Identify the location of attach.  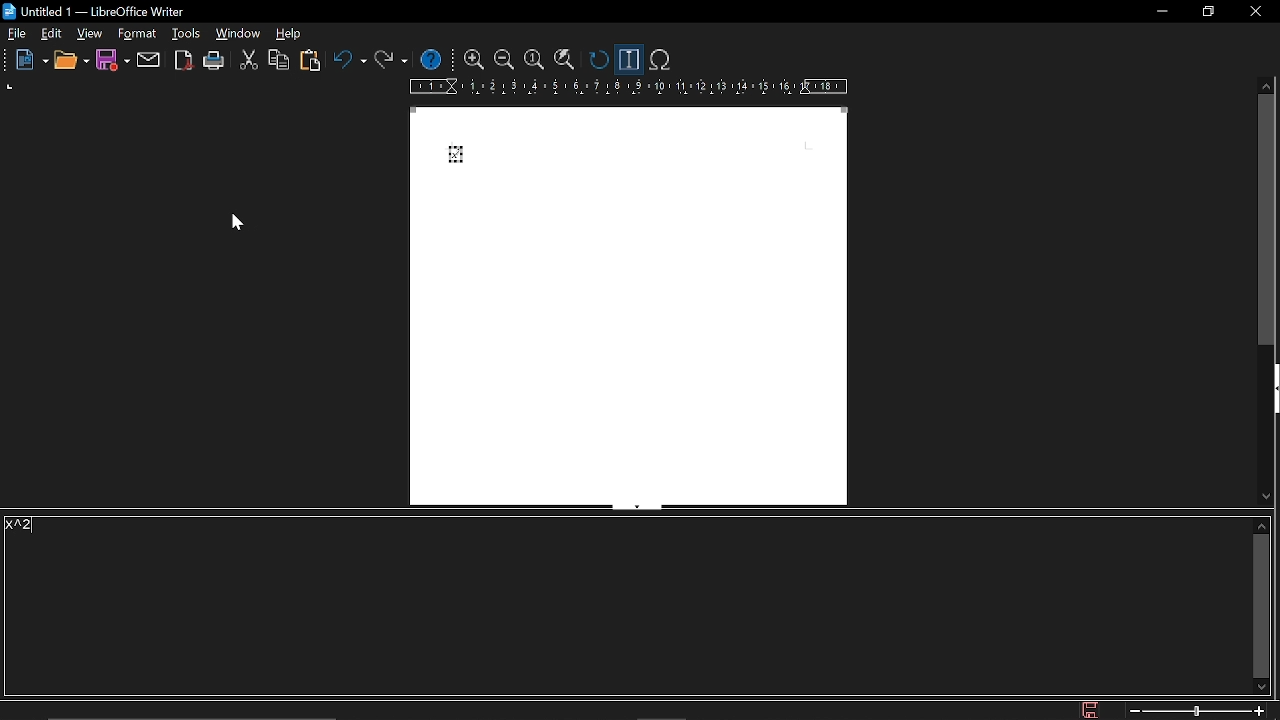
(150, 61).